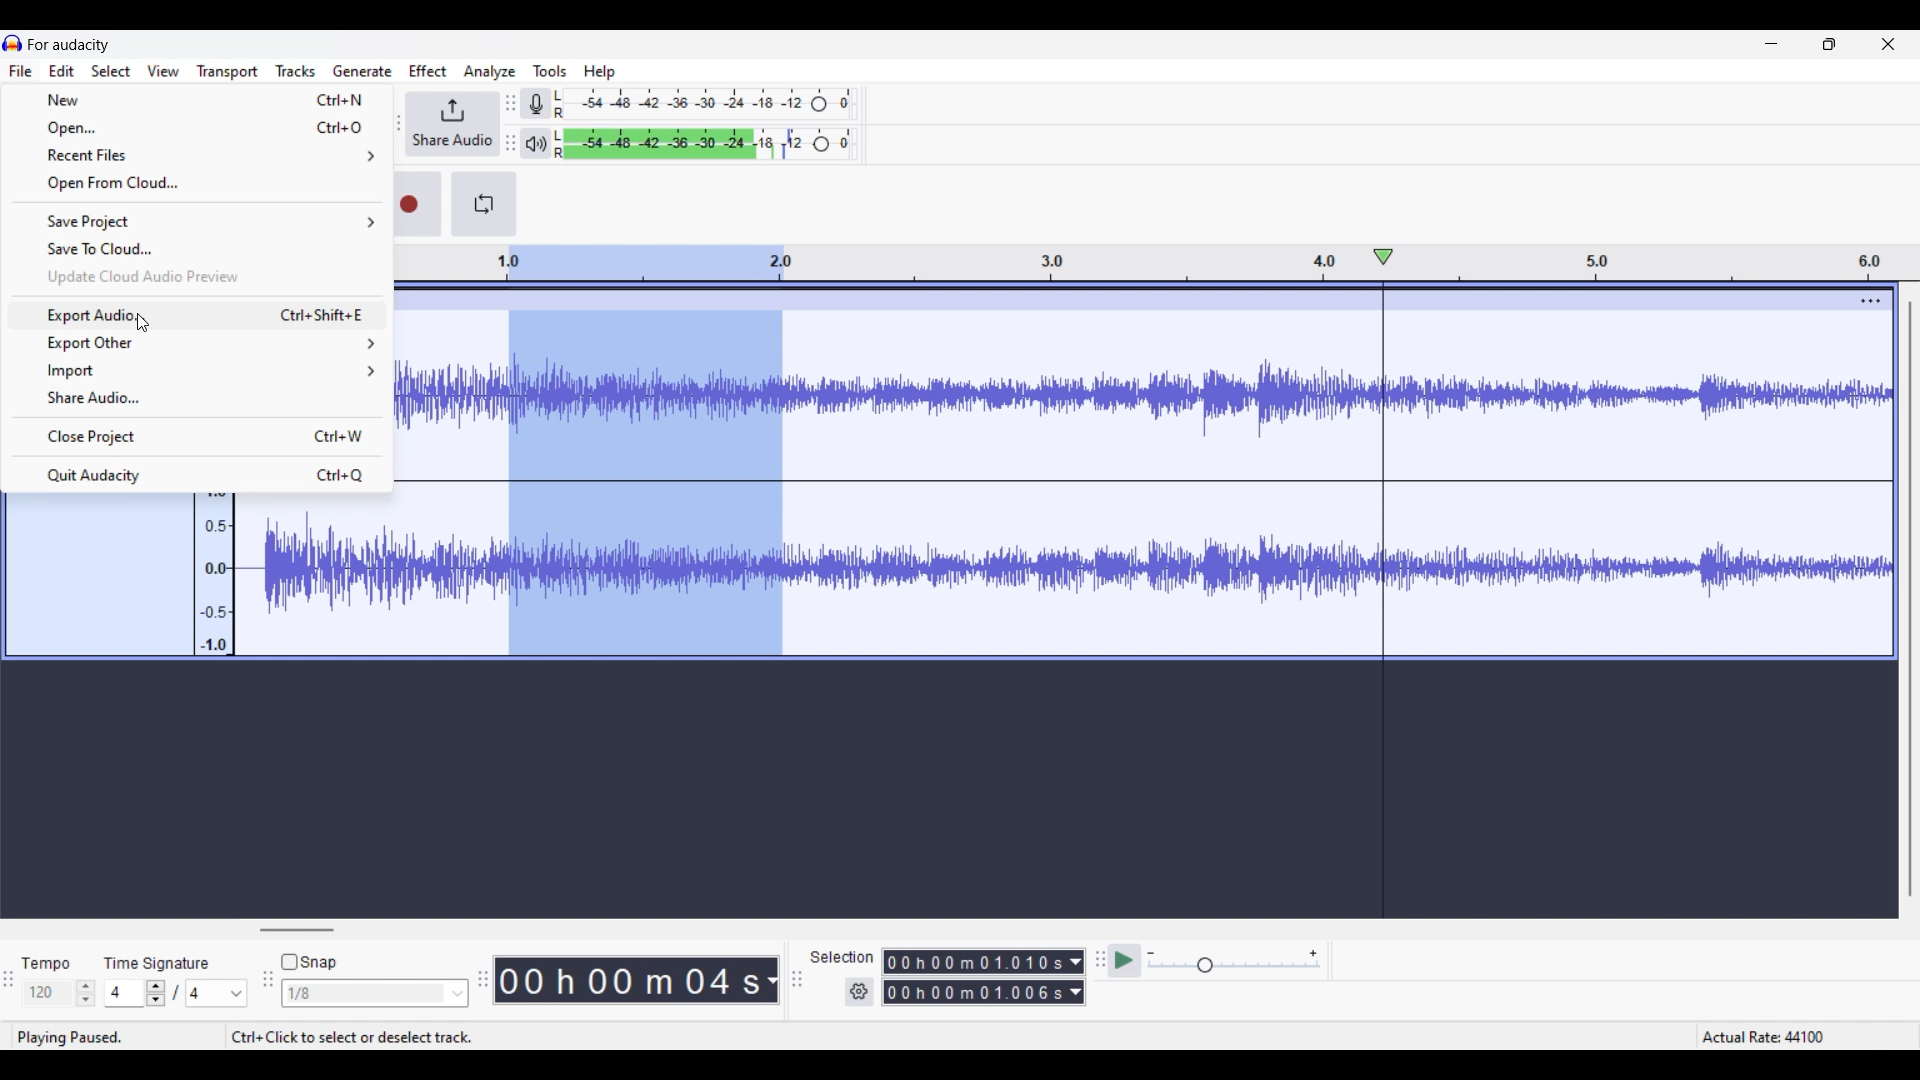  I want to click on Scale to measure length of track, so click(1659, 262).